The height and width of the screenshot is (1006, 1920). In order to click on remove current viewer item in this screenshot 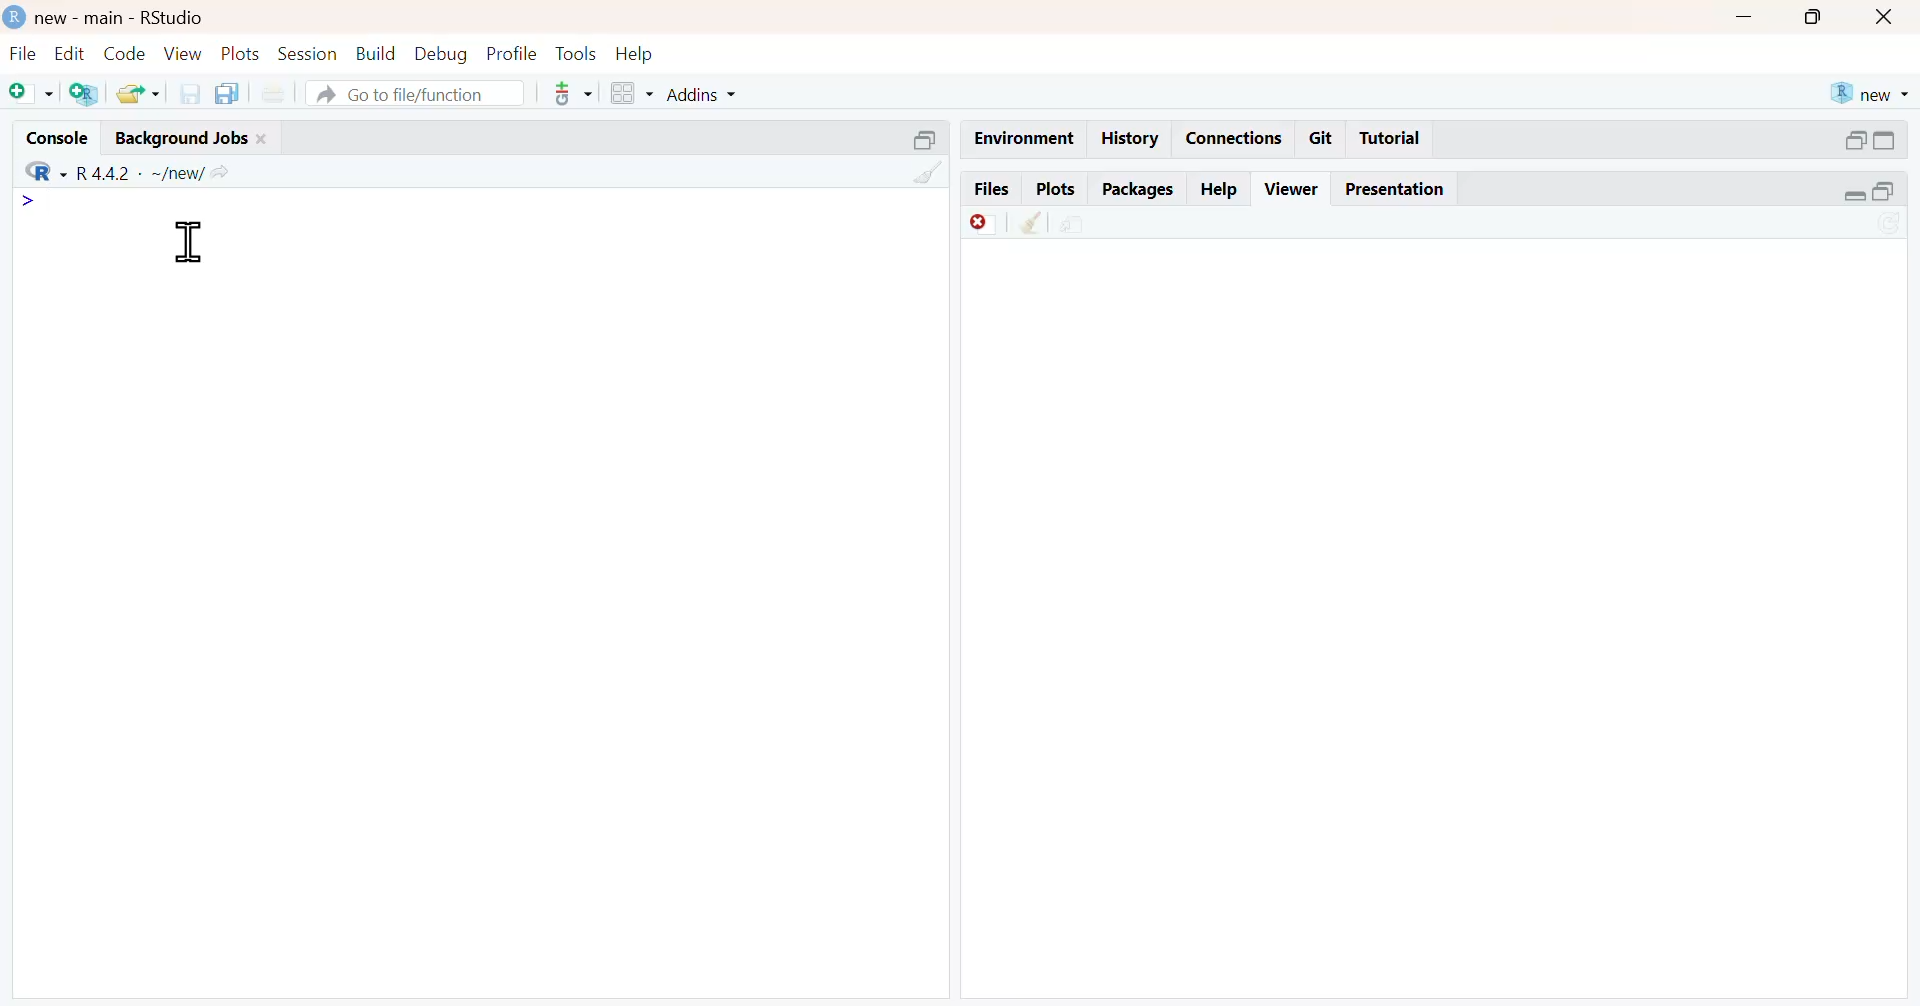, I will do `click(982, 223)`.